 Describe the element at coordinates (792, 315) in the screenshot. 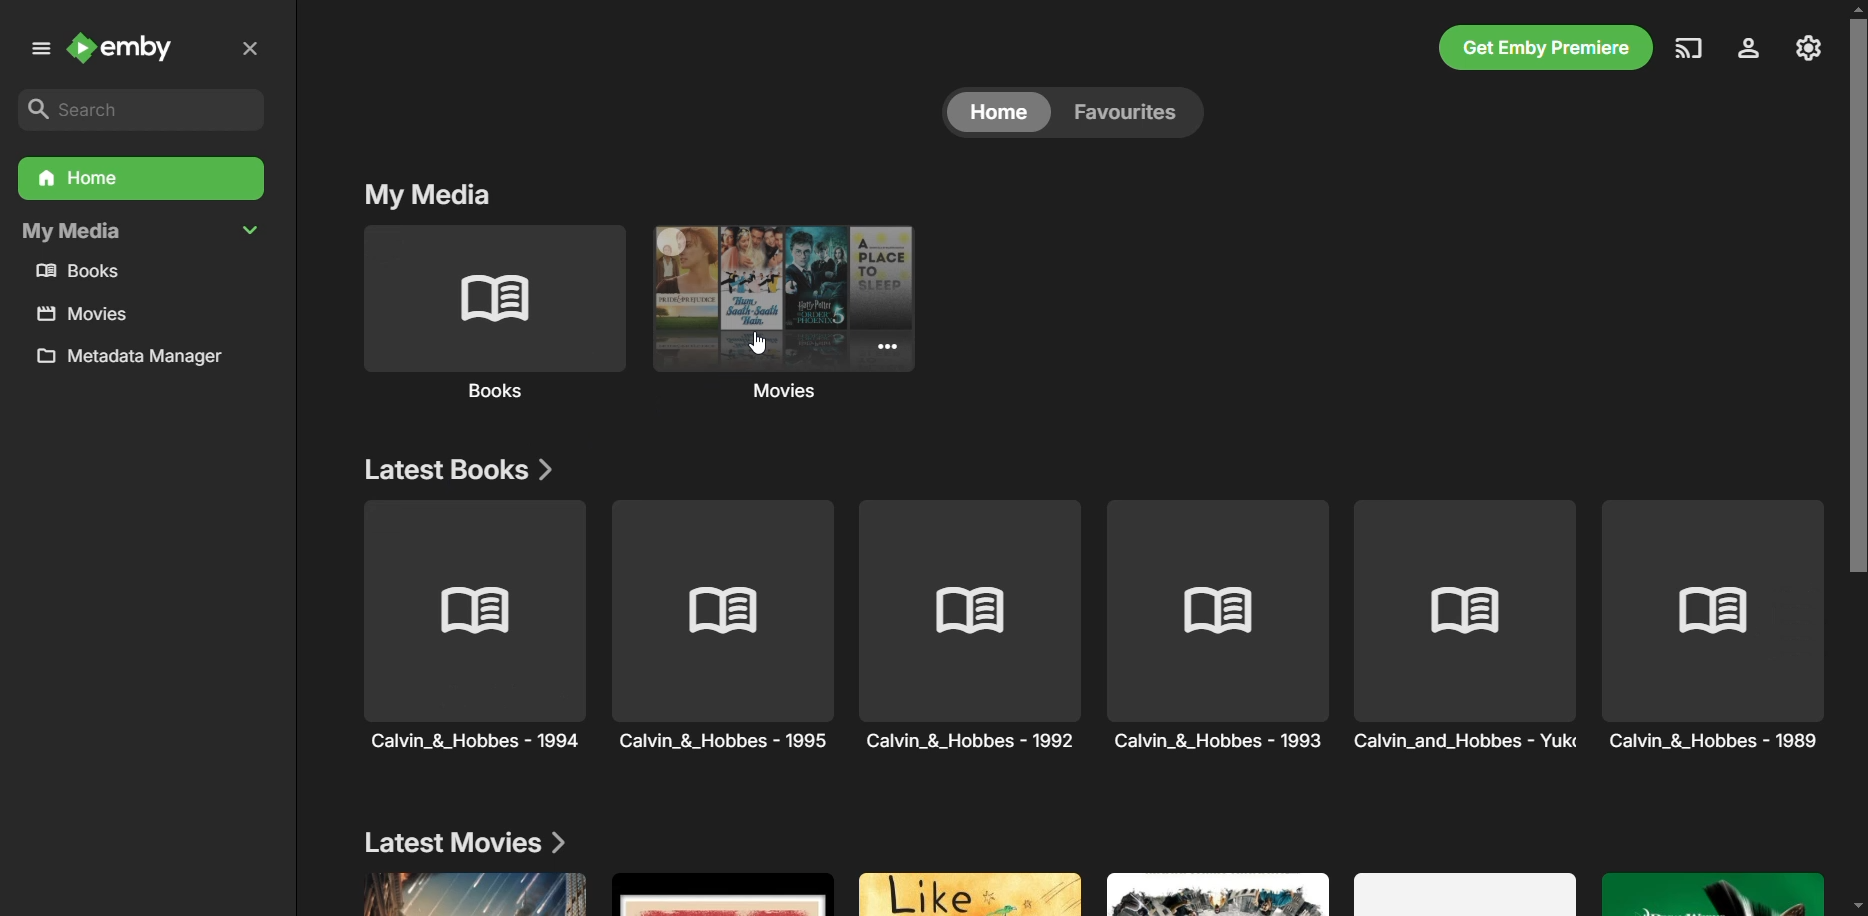

I see `Movies` at that location.